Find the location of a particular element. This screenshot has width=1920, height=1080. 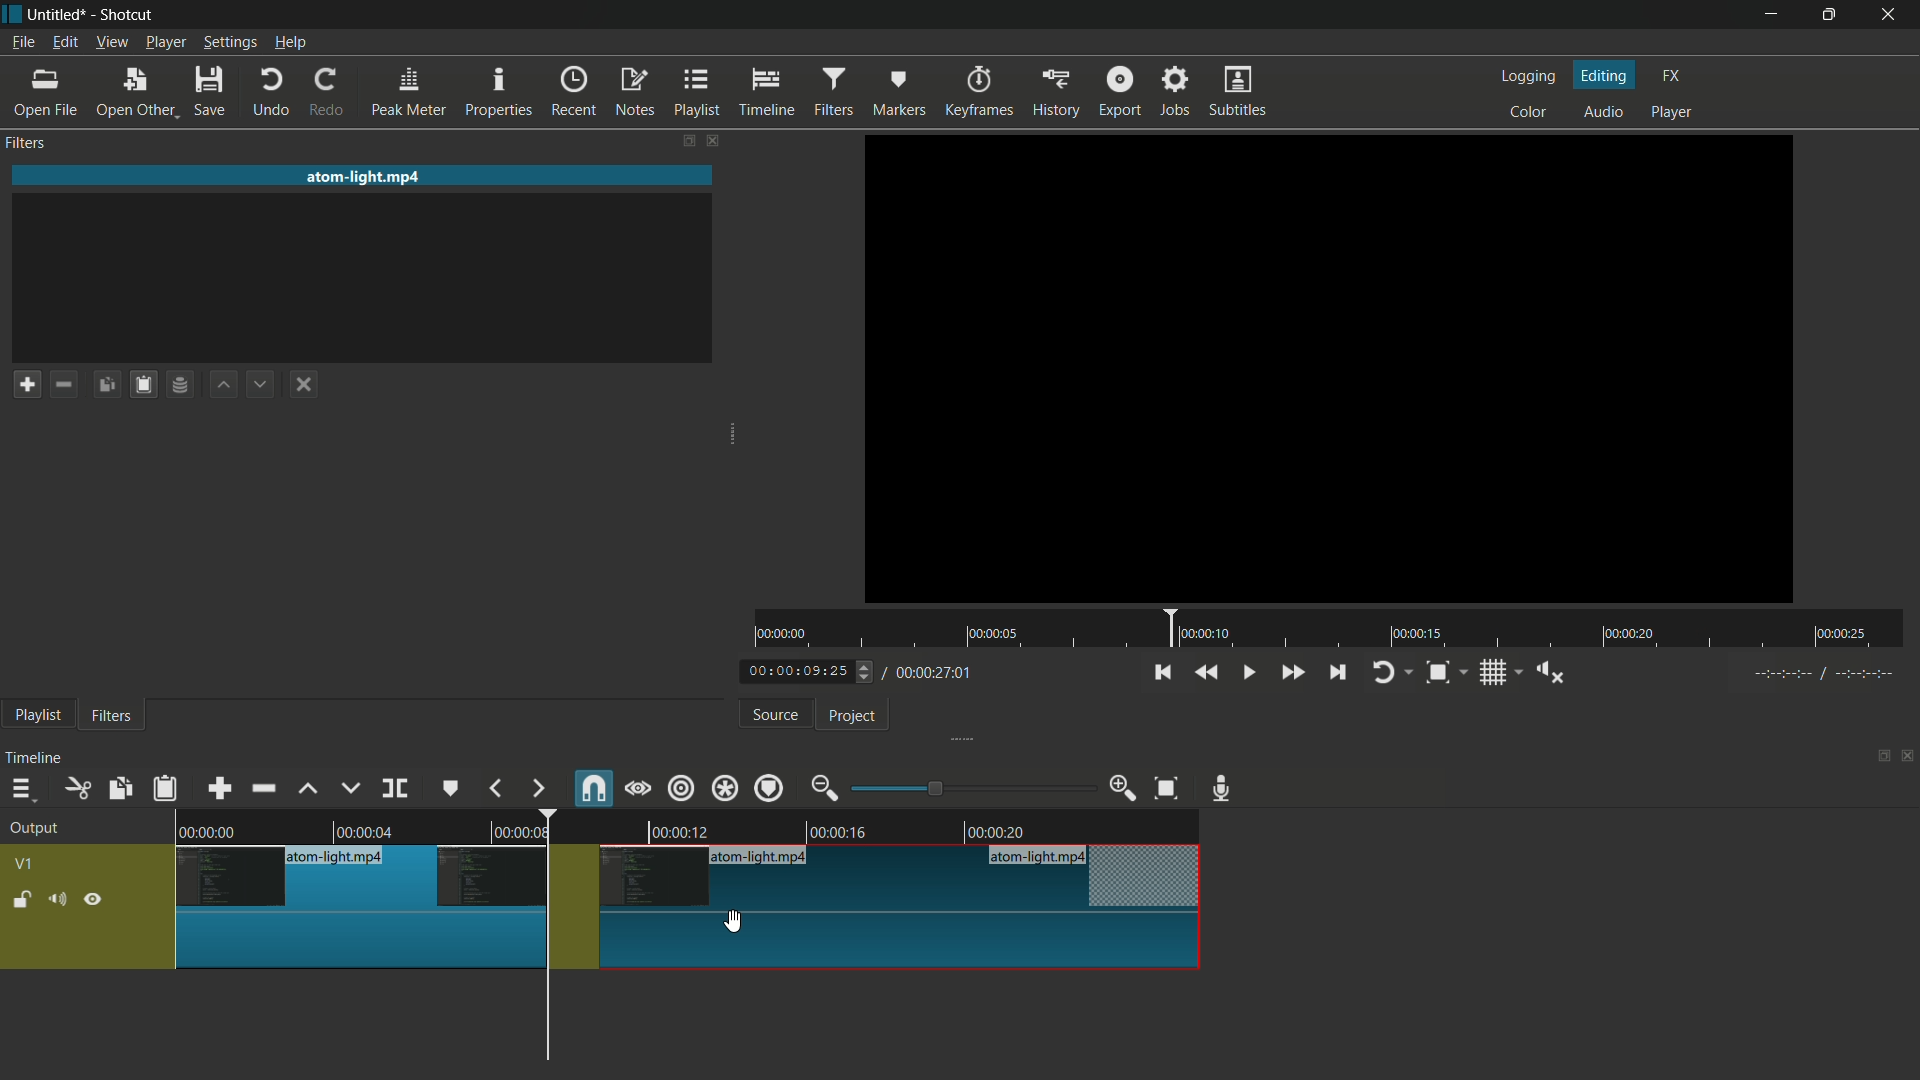

properties is located at coordinates (501, 93).